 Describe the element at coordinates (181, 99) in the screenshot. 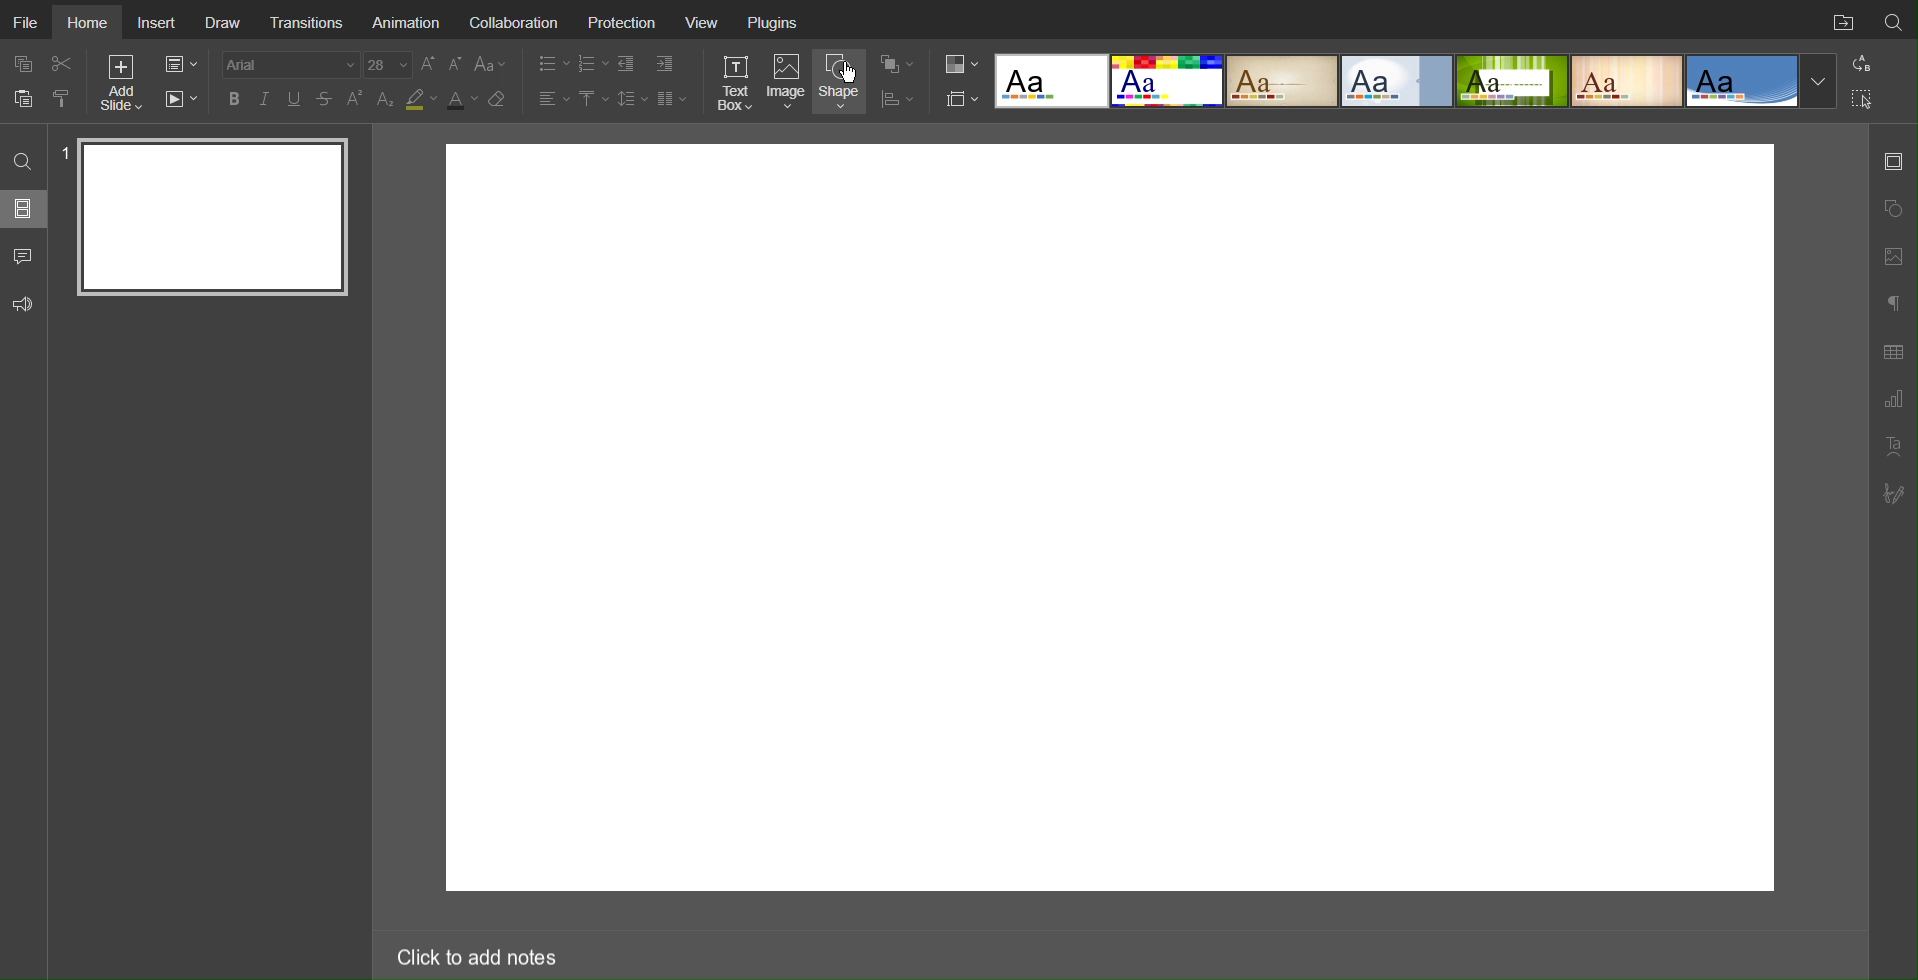

I see `Playback Settings` at that location.